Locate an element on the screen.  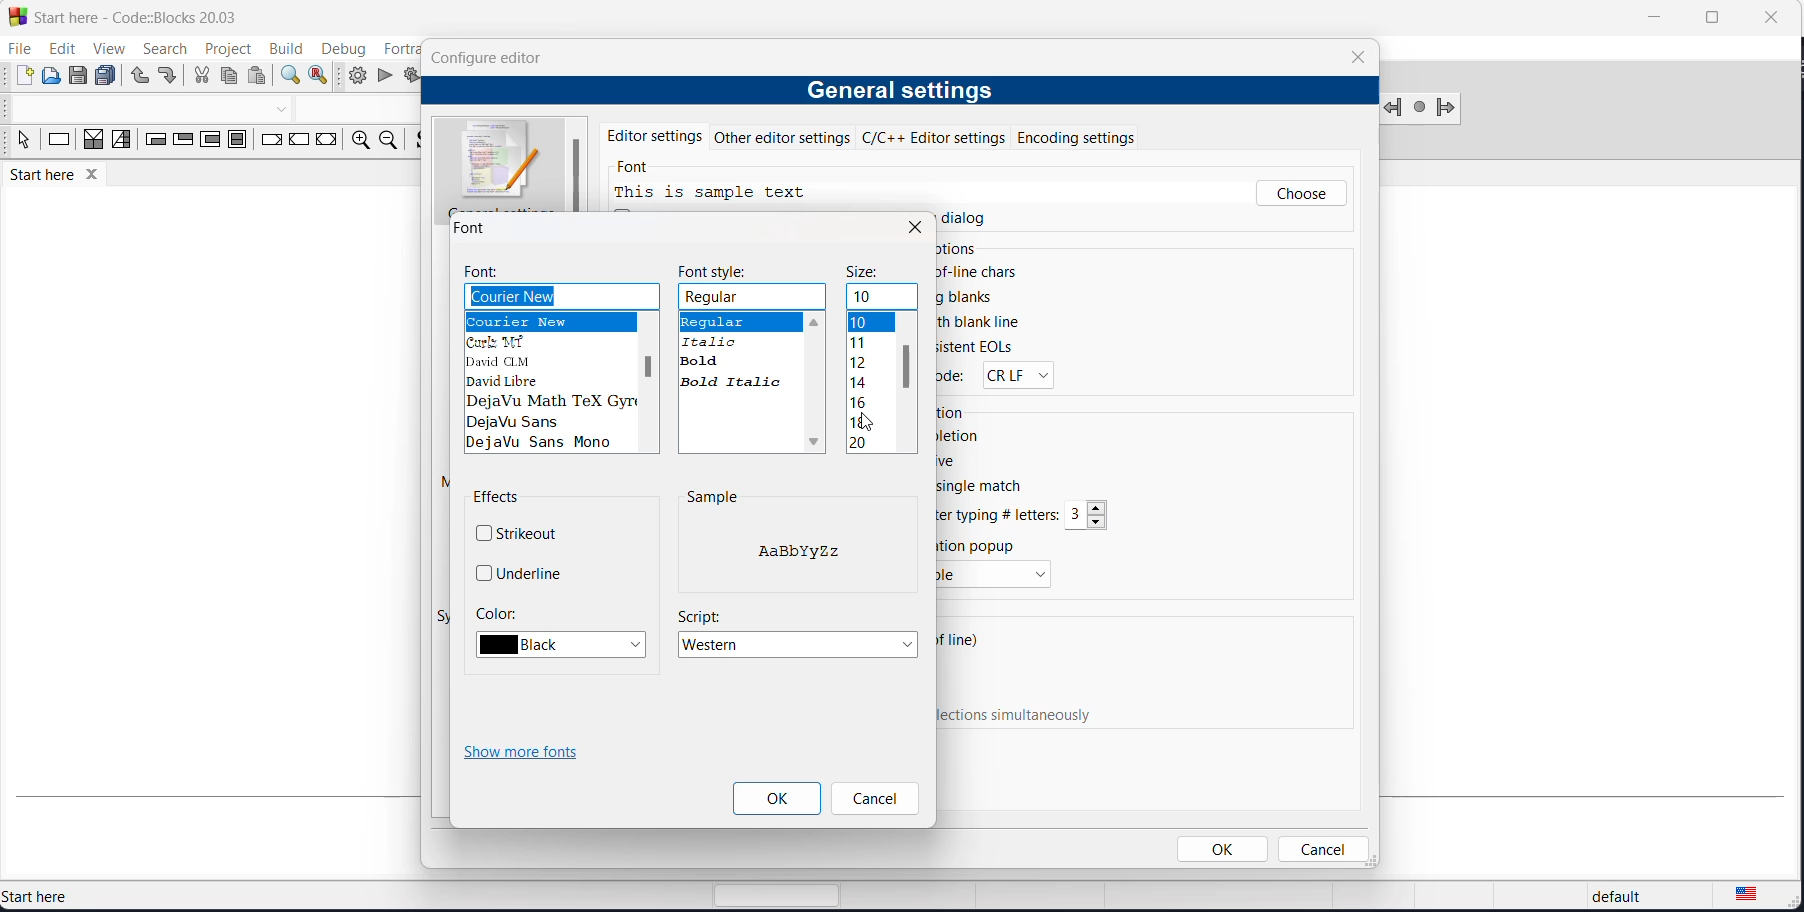
font style options is located at coordinates (740, 350).